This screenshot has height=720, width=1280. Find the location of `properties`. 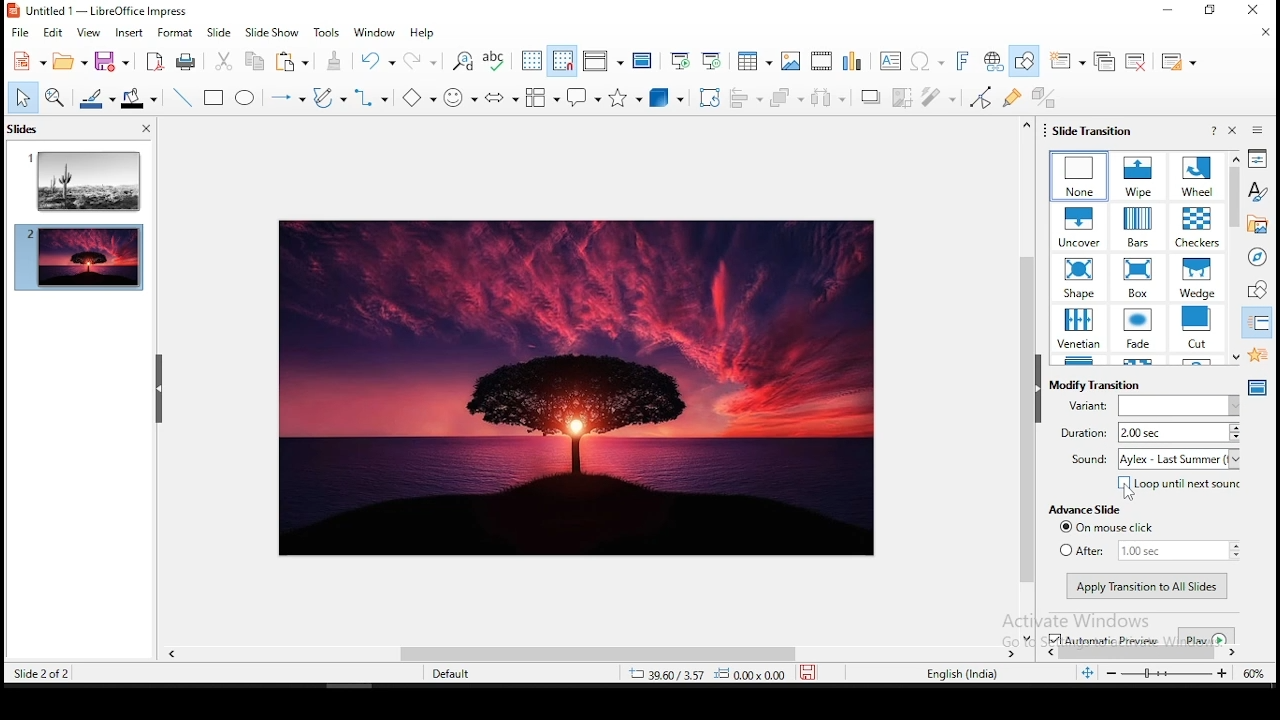

properties is located at coordinates (1257, 159).